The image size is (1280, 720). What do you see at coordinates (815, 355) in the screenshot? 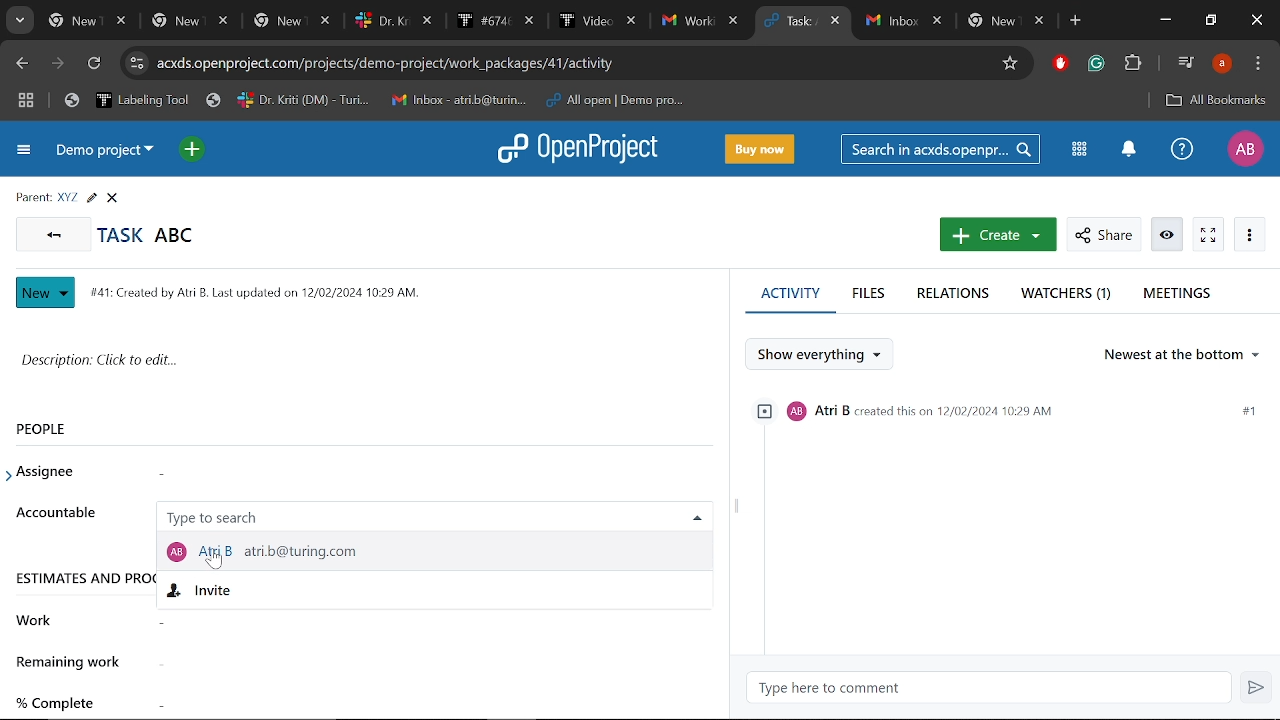
I see `Show everything` at bounding box center [815, 355].